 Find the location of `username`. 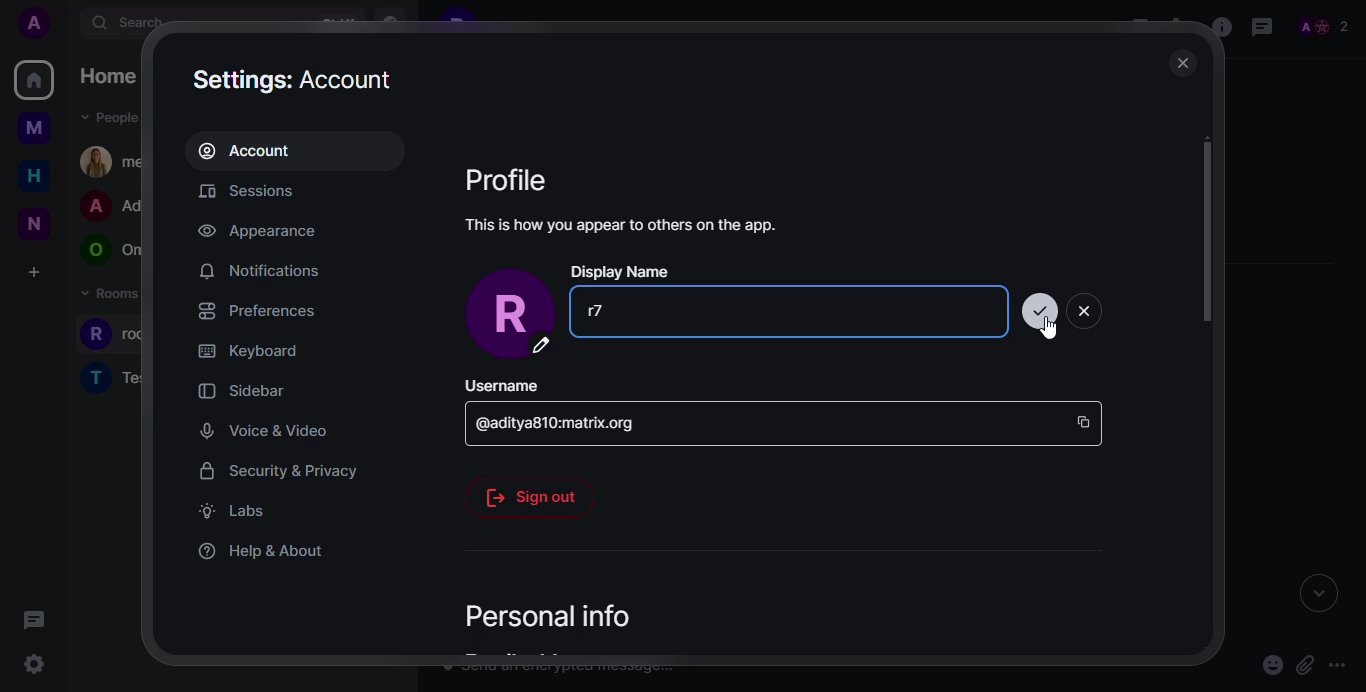

username is located at coordinates (501, 385).